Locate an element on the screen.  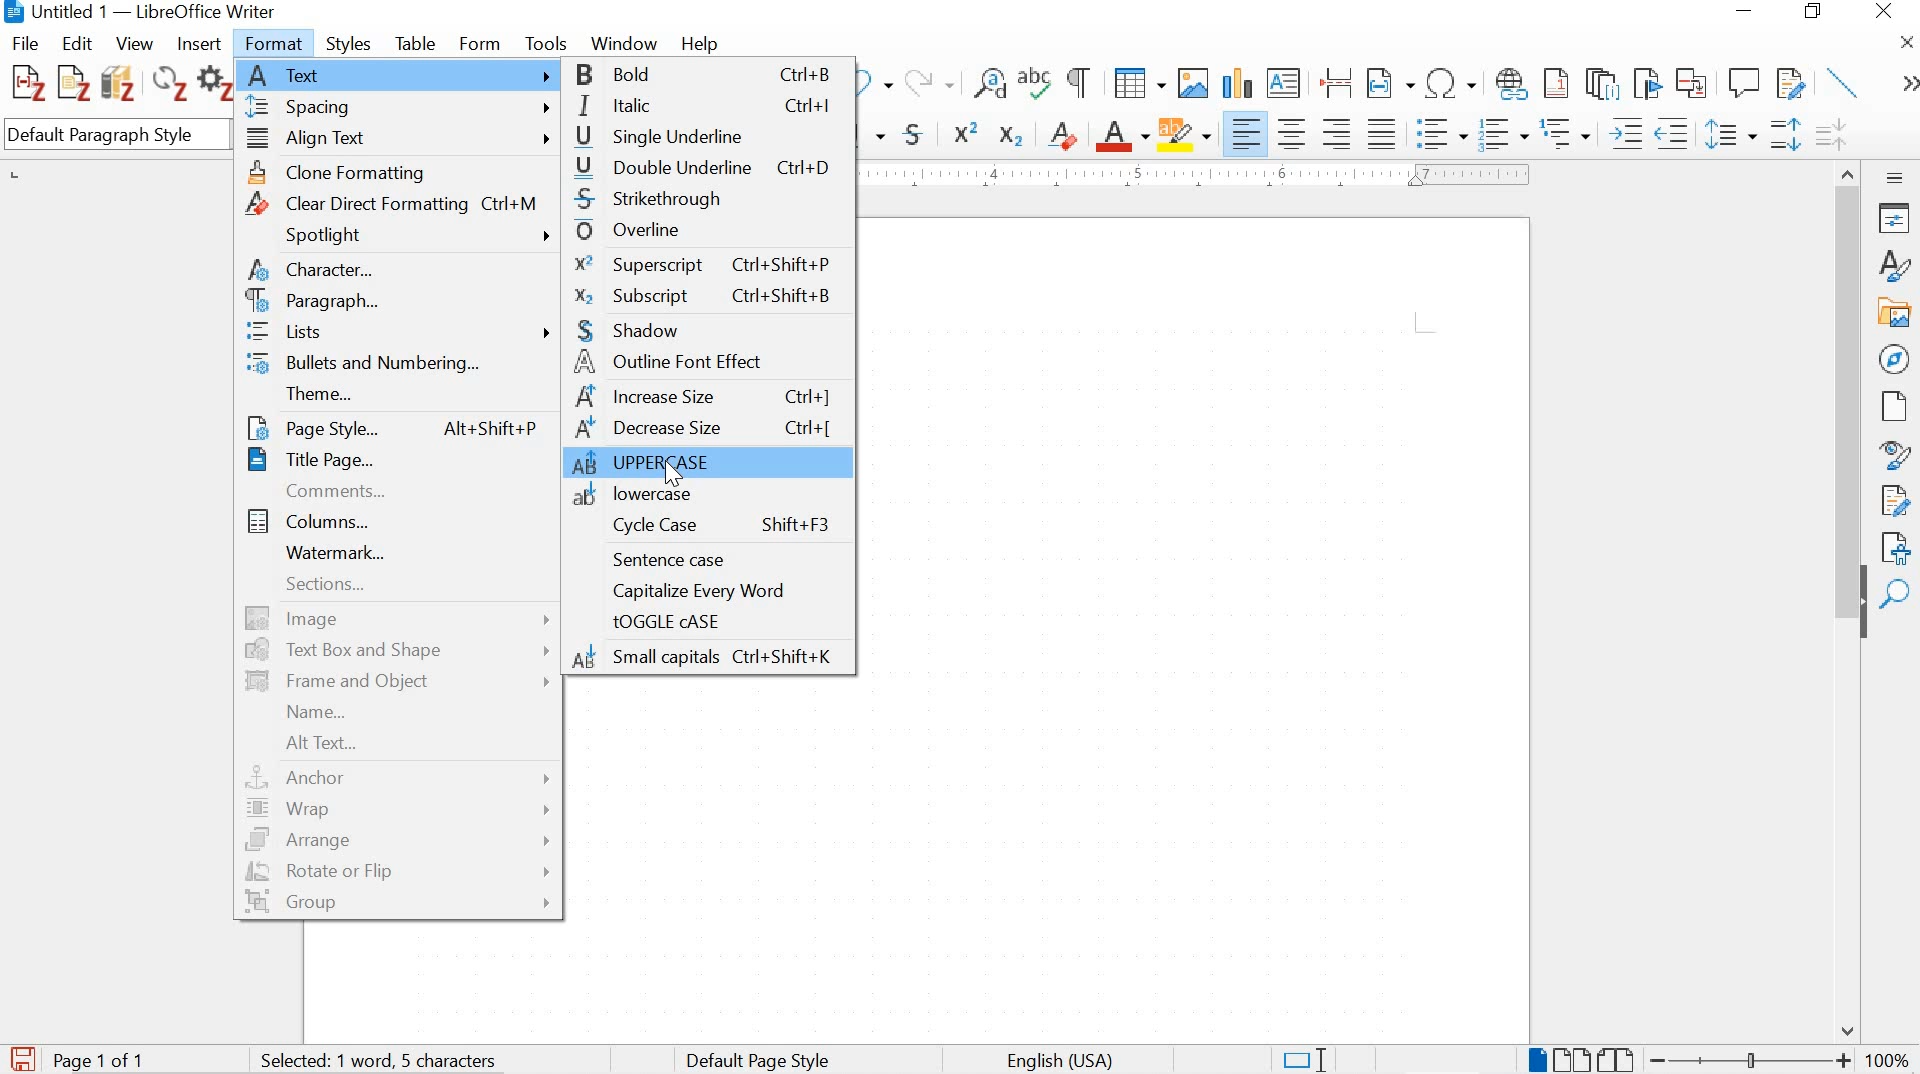
lowercase is located at coordinates (708, 494).